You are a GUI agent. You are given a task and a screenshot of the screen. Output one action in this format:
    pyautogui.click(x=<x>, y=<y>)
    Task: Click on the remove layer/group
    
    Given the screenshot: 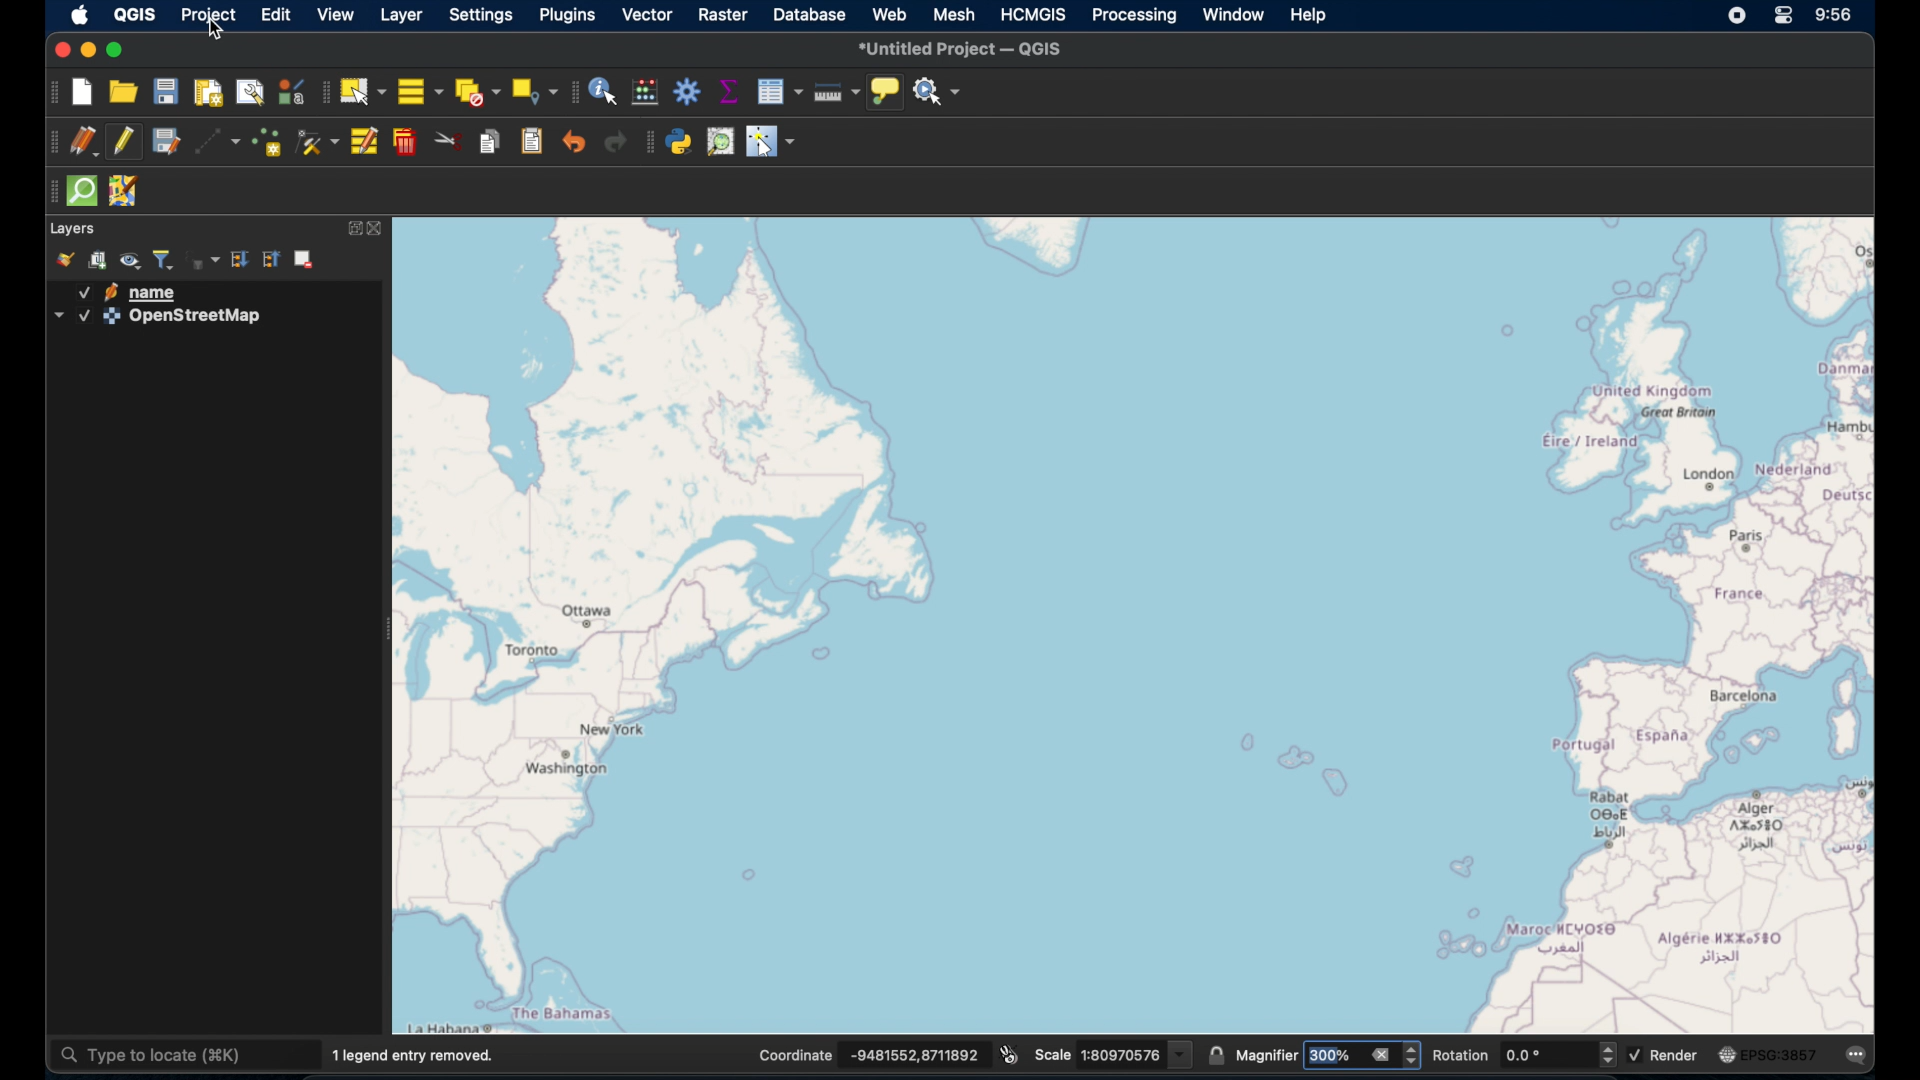 What is the action you would take?
    pyautogui.click(x=308, y=259)
    